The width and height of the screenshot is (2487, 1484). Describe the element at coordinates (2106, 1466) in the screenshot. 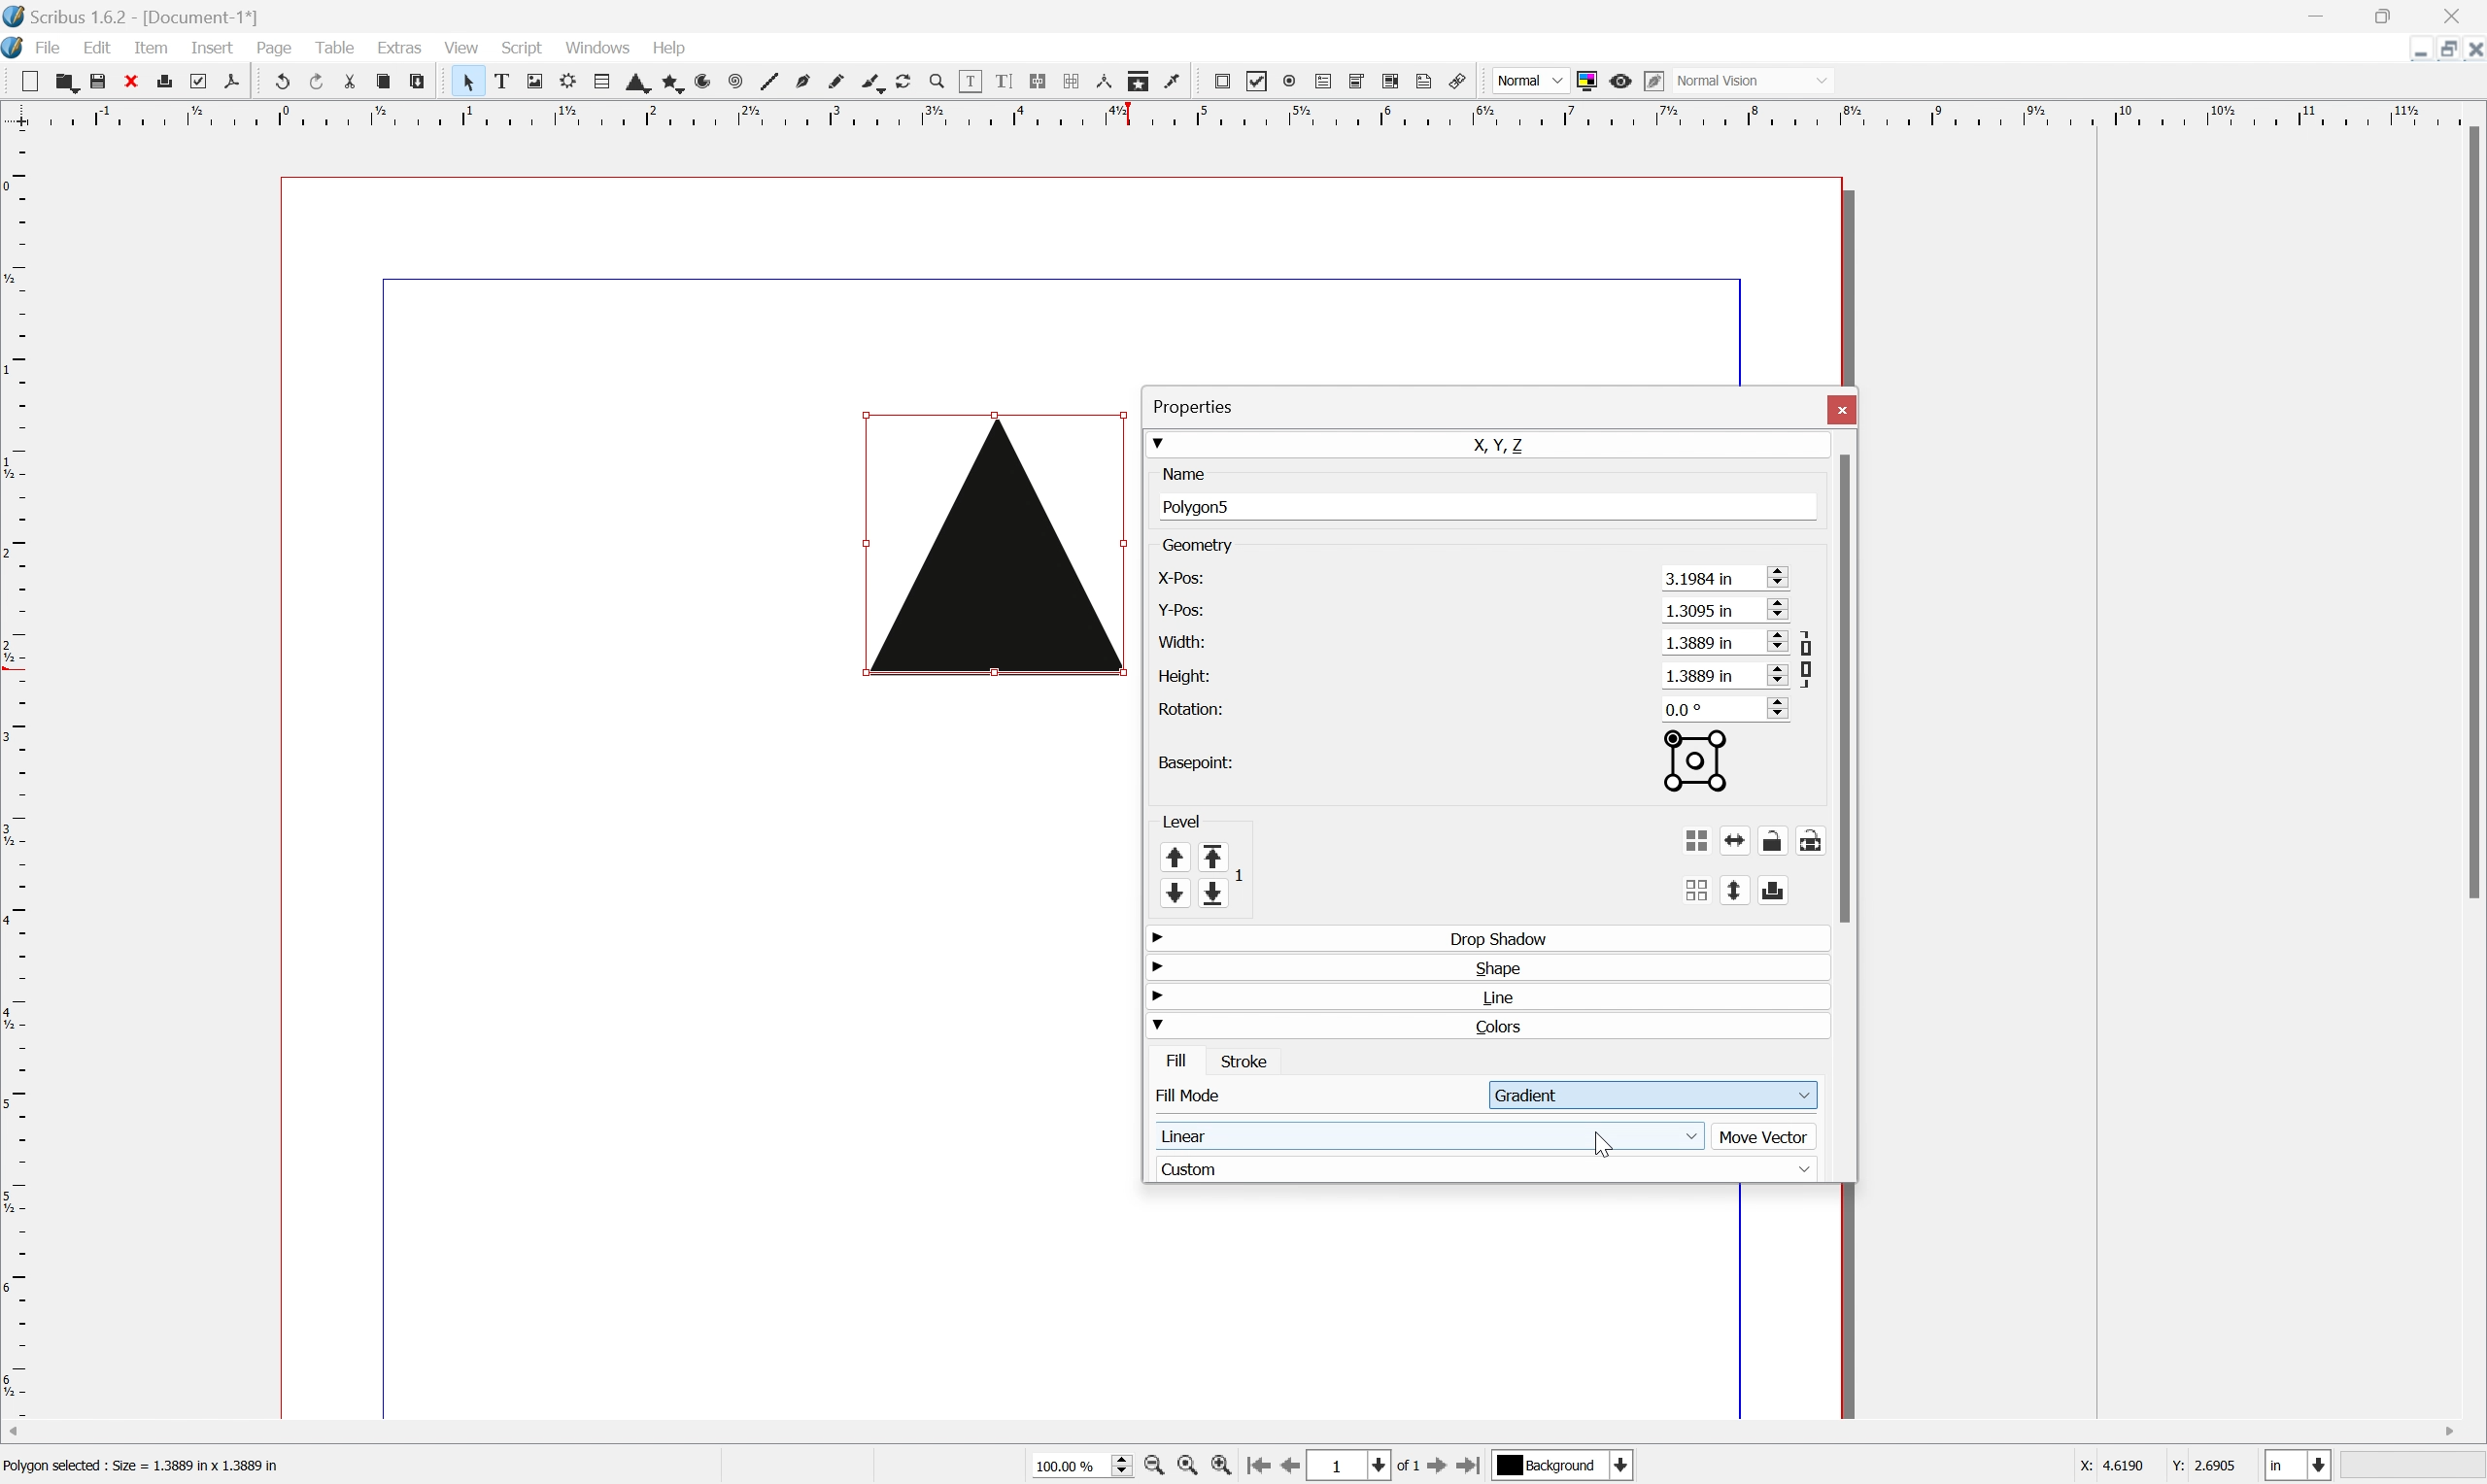

I see `X: 3.2063` at that location.